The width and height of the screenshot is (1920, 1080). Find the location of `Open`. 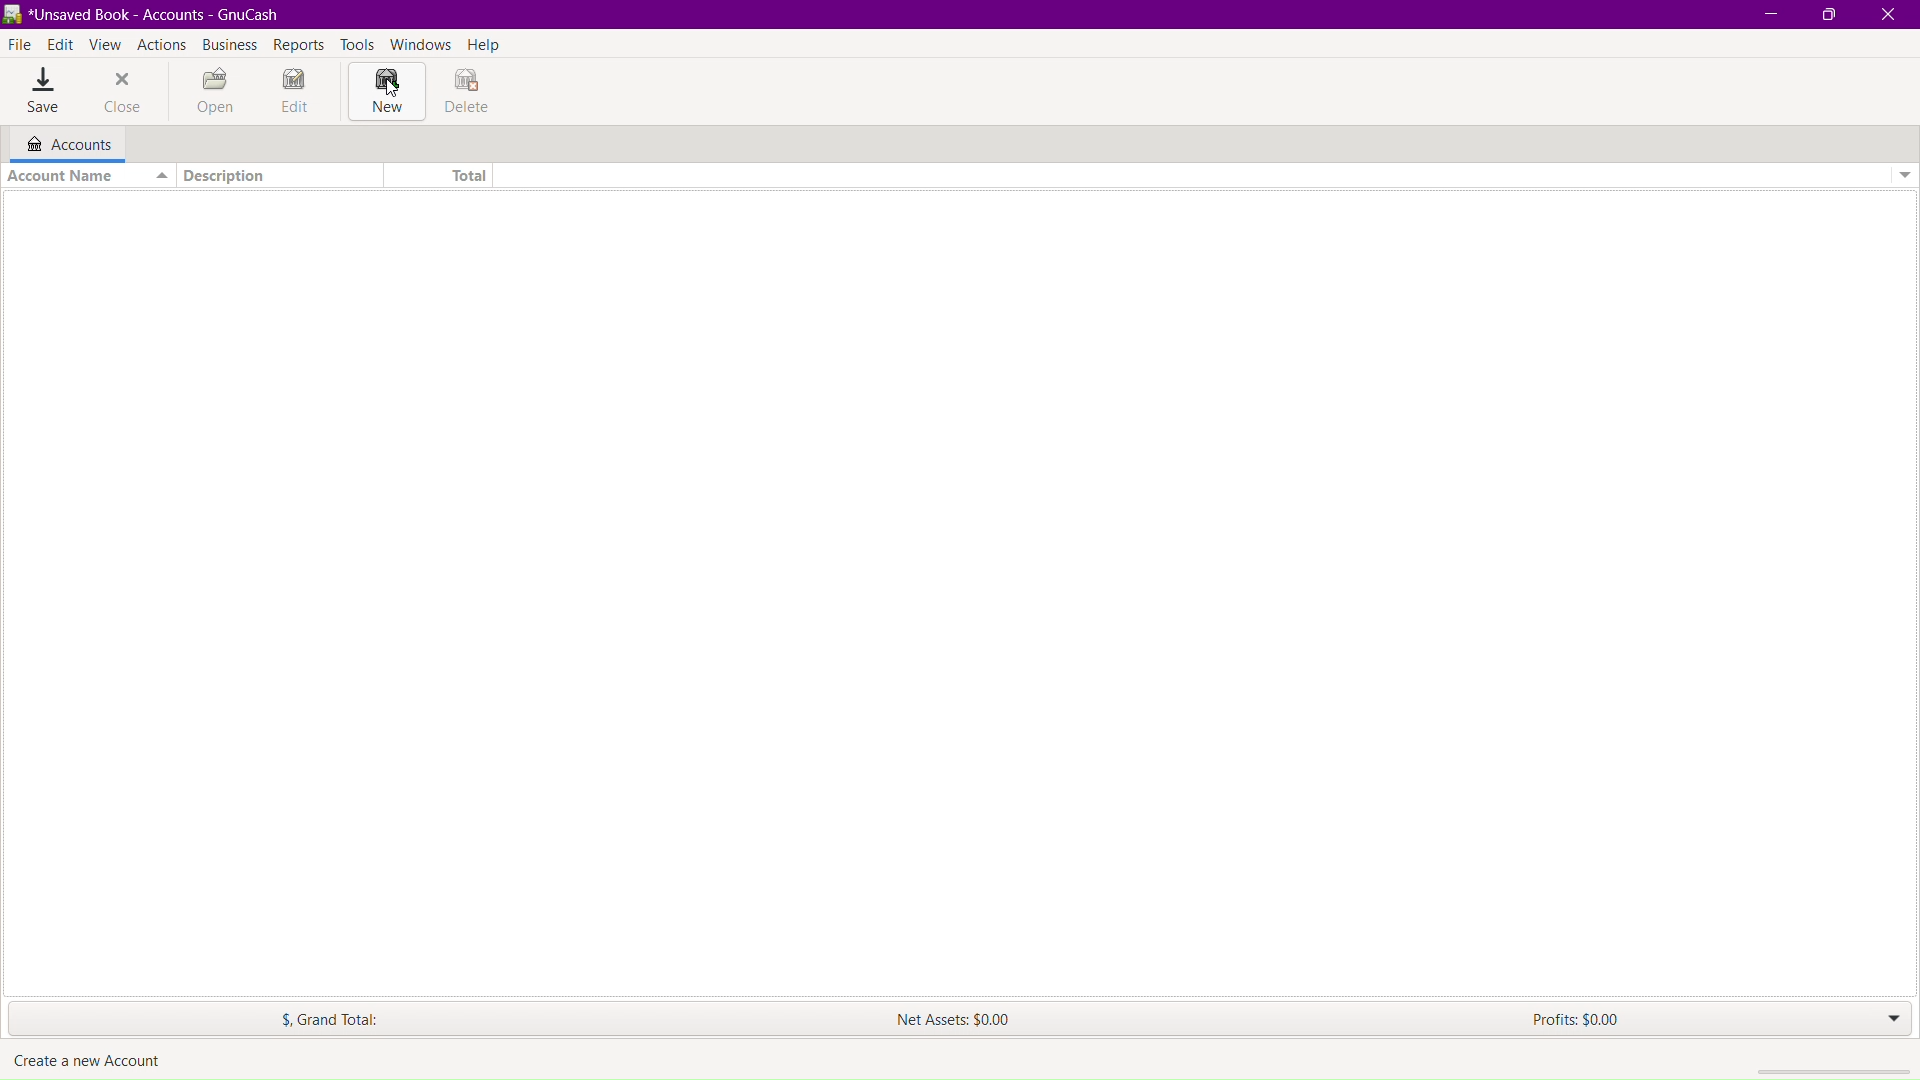

Open is located at coordinates (215, 93).